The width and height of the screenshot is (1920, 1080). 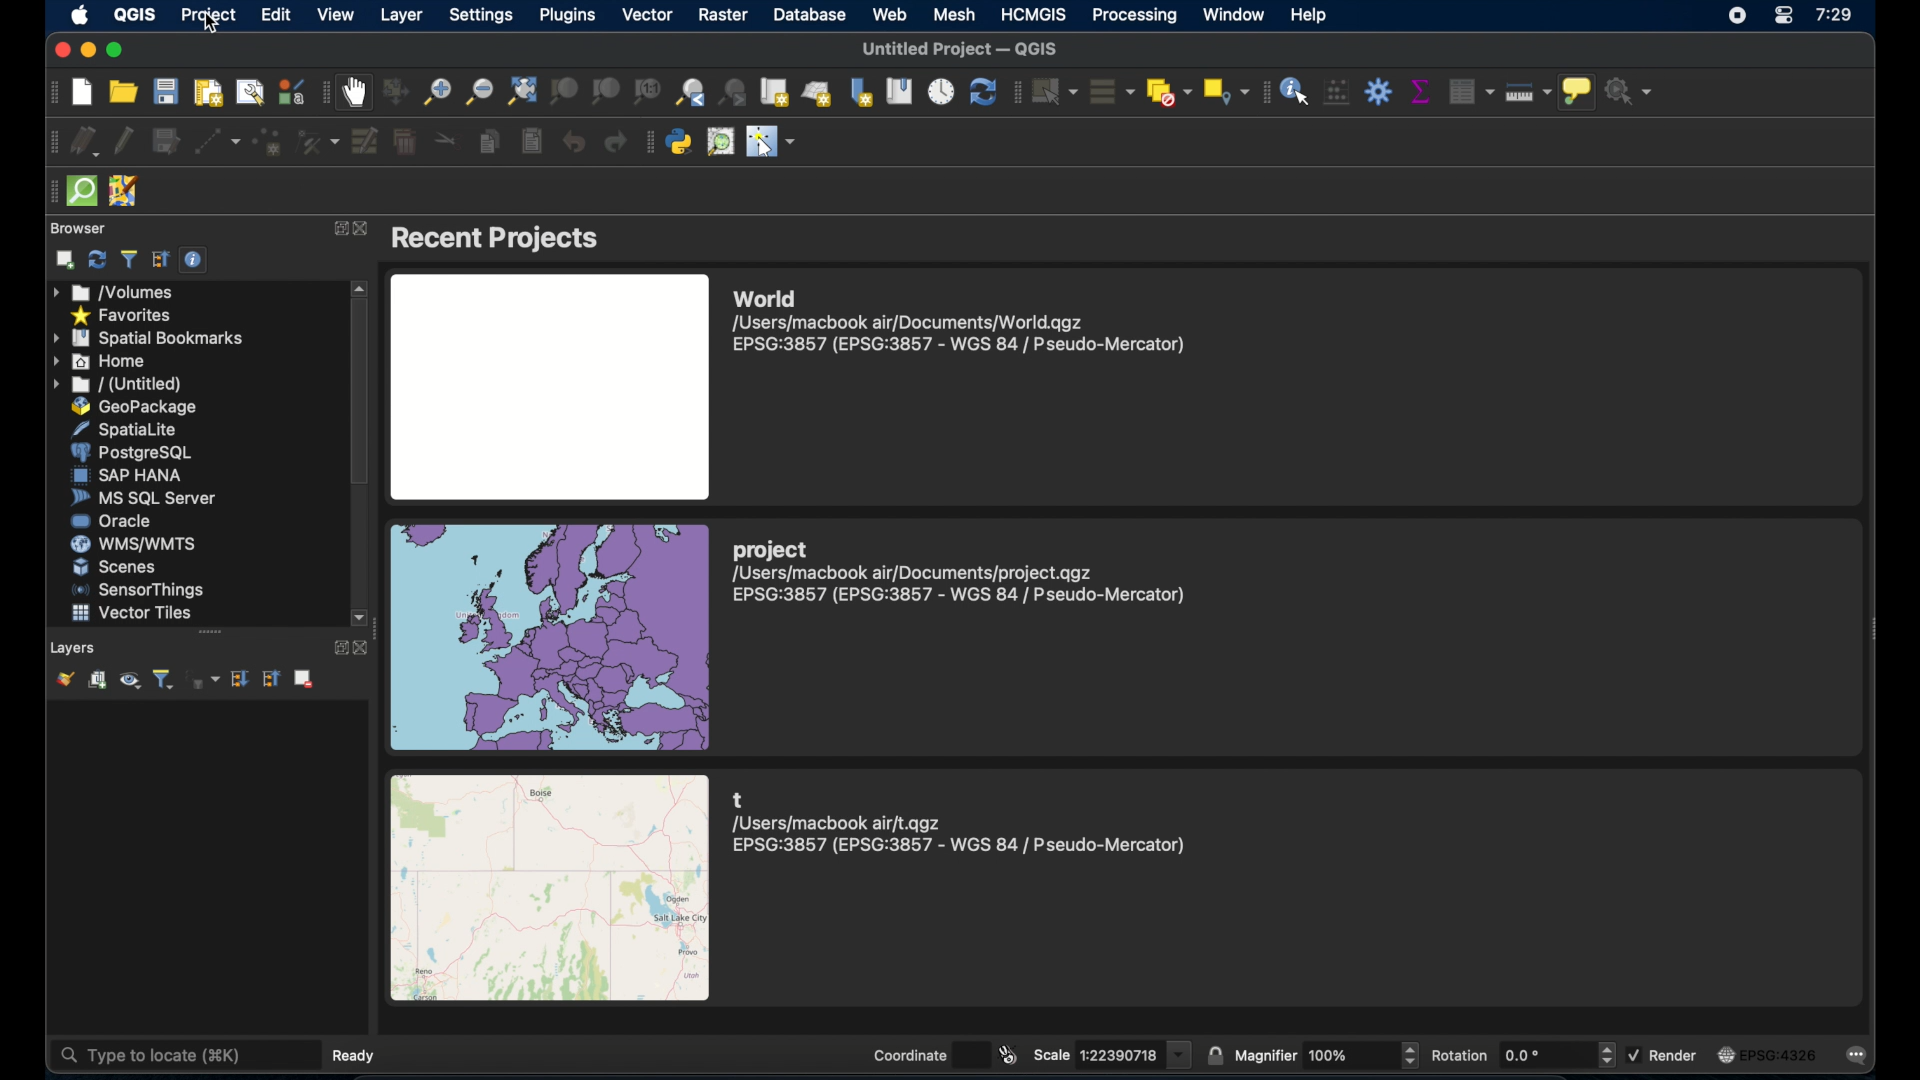 What do you see at coordinates (775, 92) in the screenshot?
I see `new map view` at bounding box center [775, 92].